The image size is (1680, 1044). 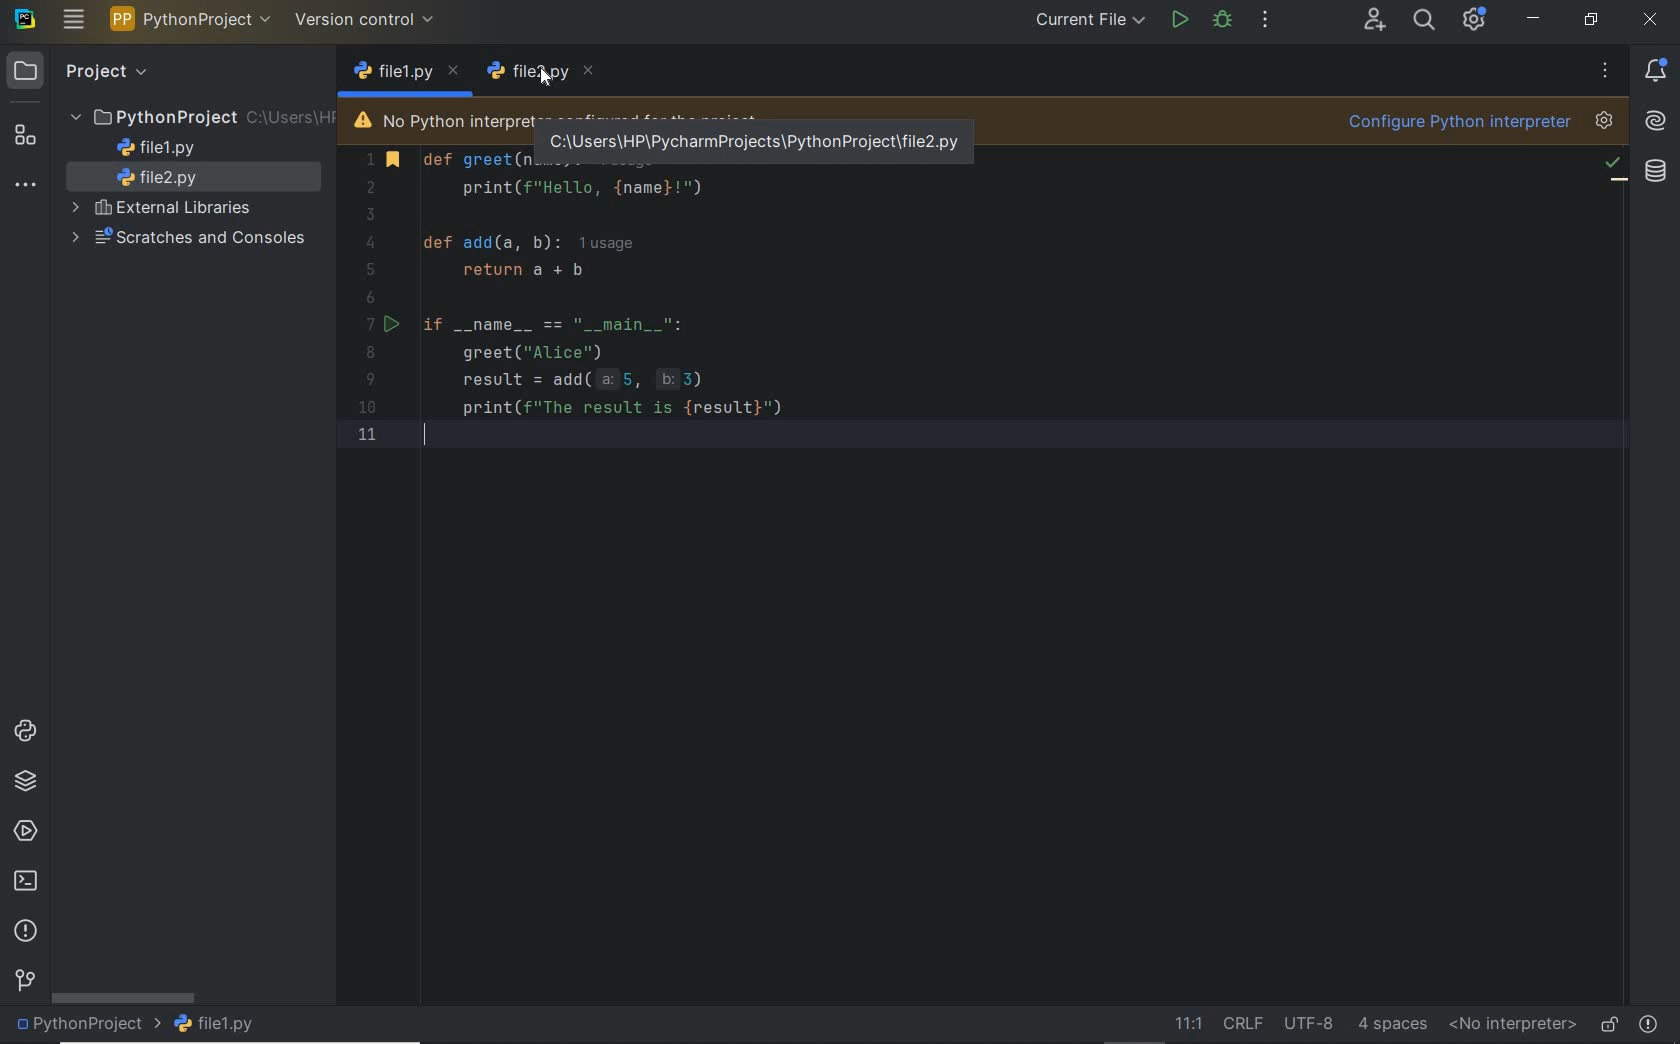 I want to click on close, so click(x=454, y=70).